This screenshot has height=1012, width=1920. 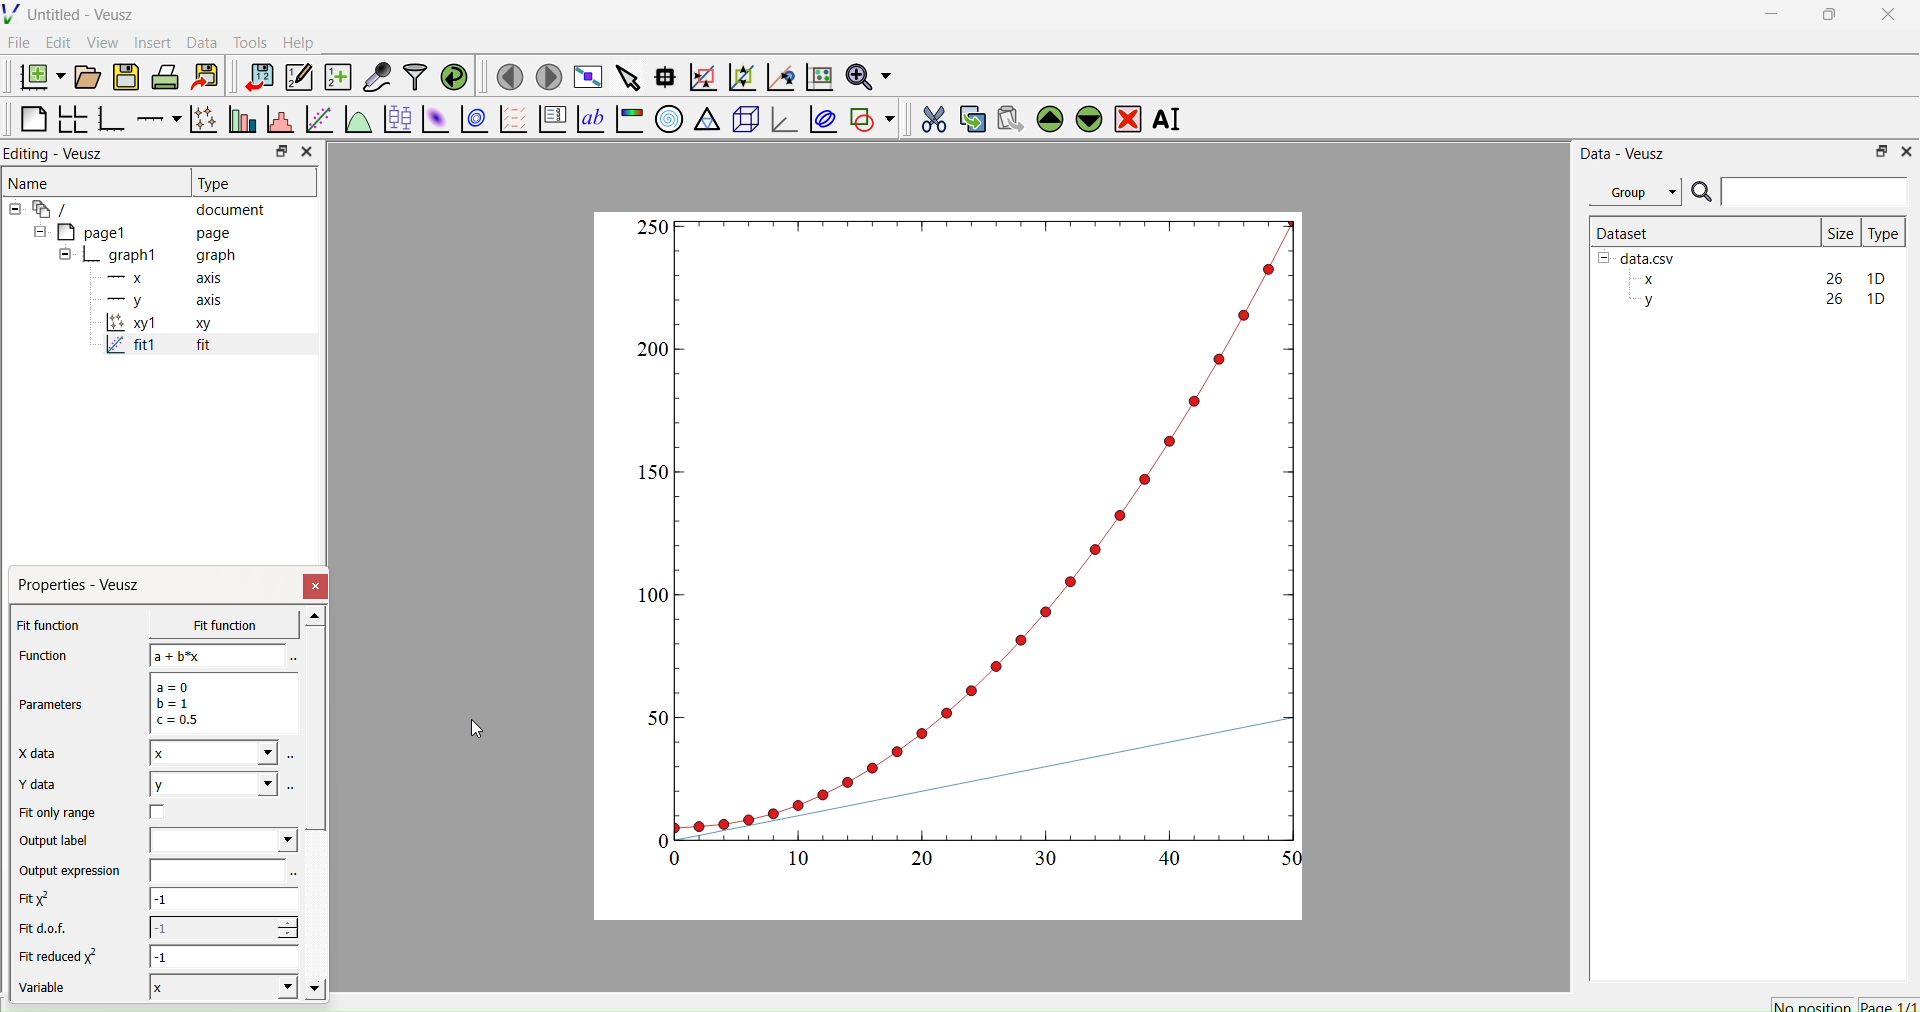 I want to click on Base Graph, so click(x=108, y=121).